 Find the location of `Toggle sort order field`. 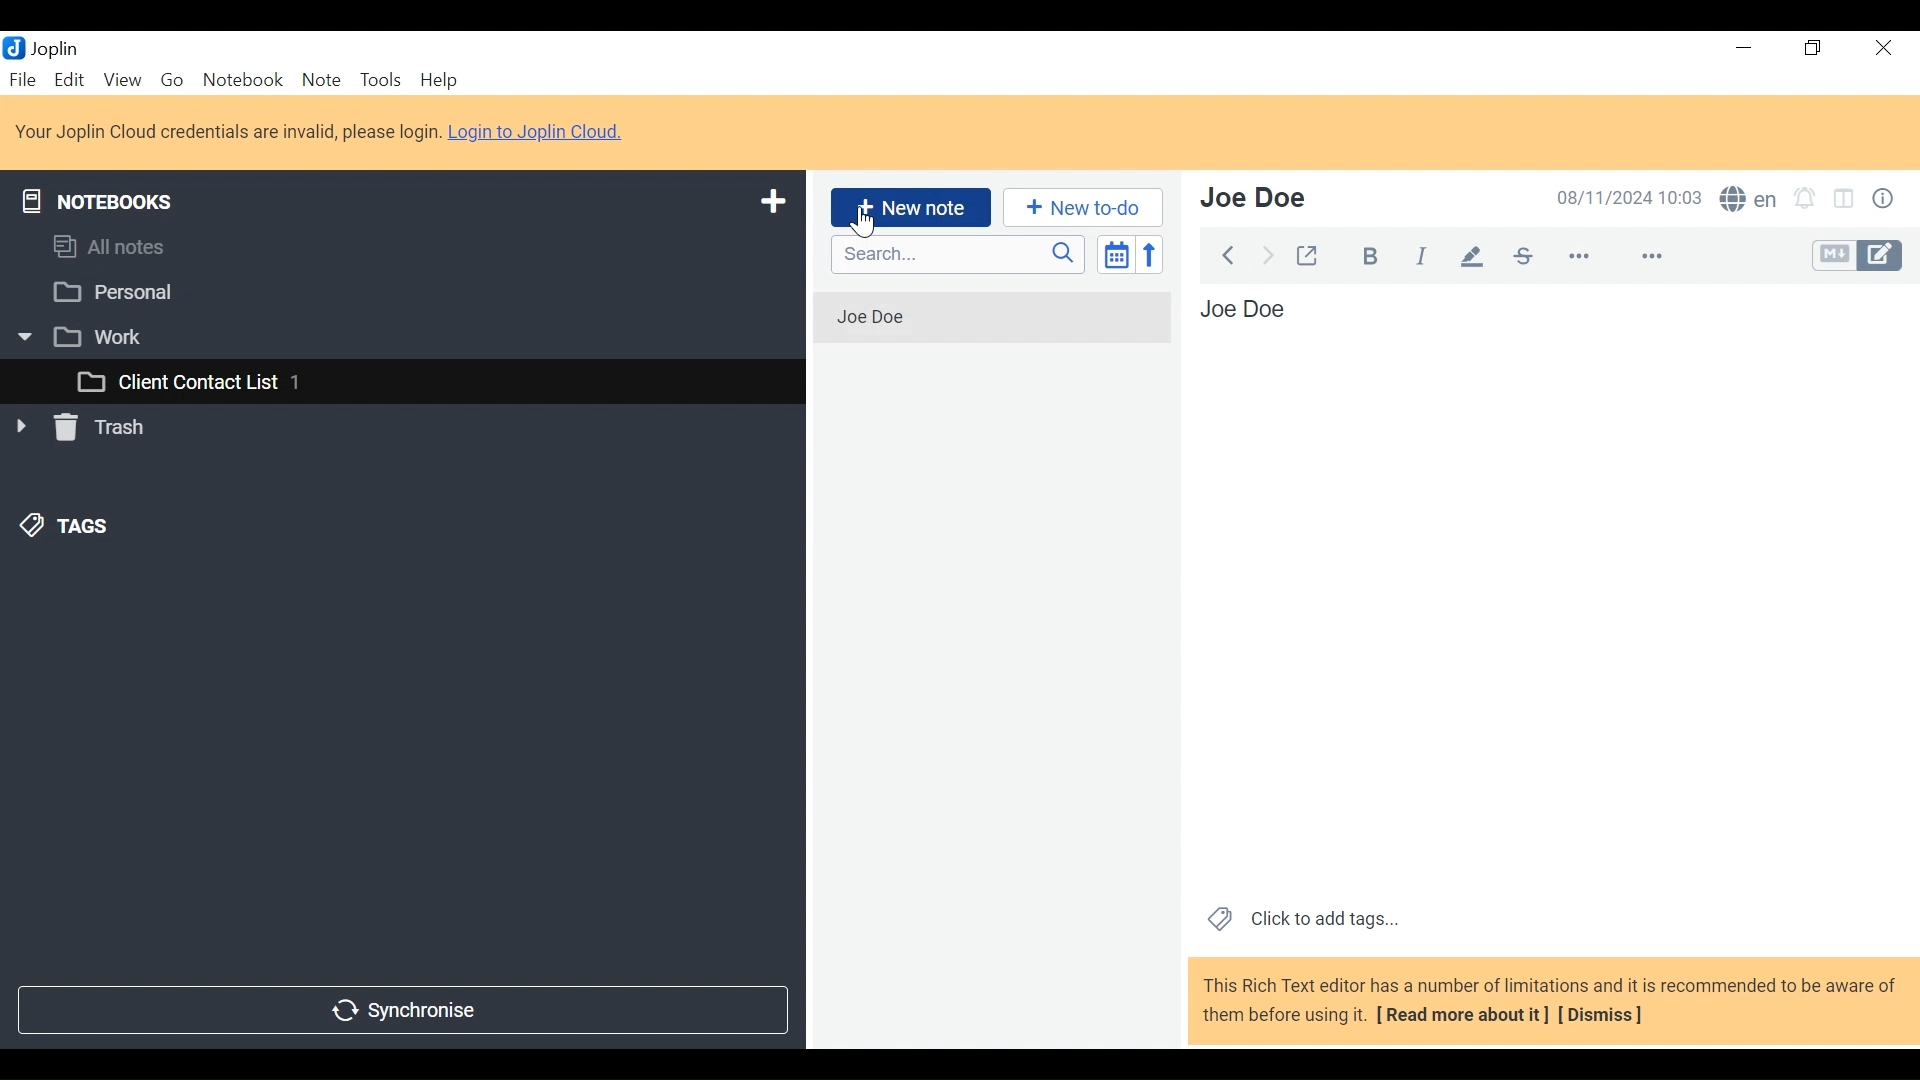

Toggle sort order field is located at coordinates (1115, 253).